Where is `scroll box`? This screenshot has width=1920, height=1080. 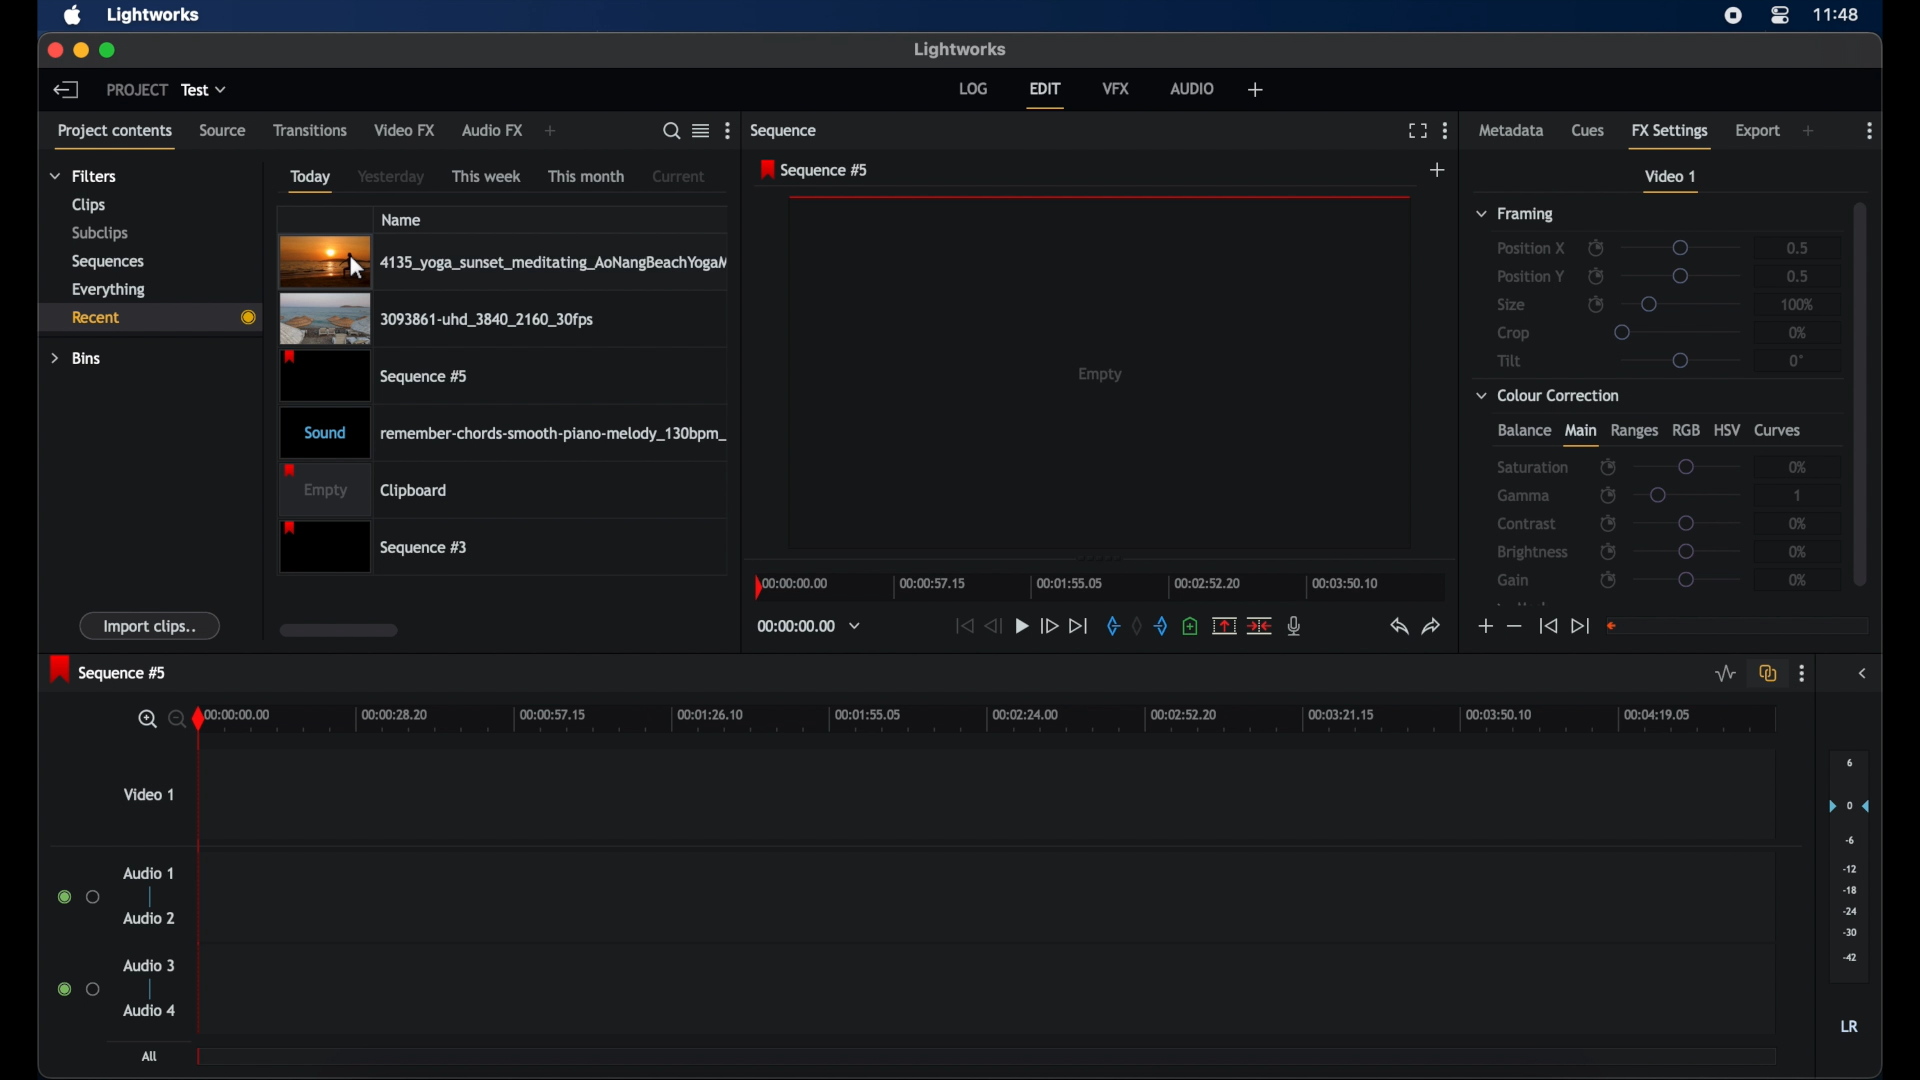 scroll box is located at coordinates (1861, 391).